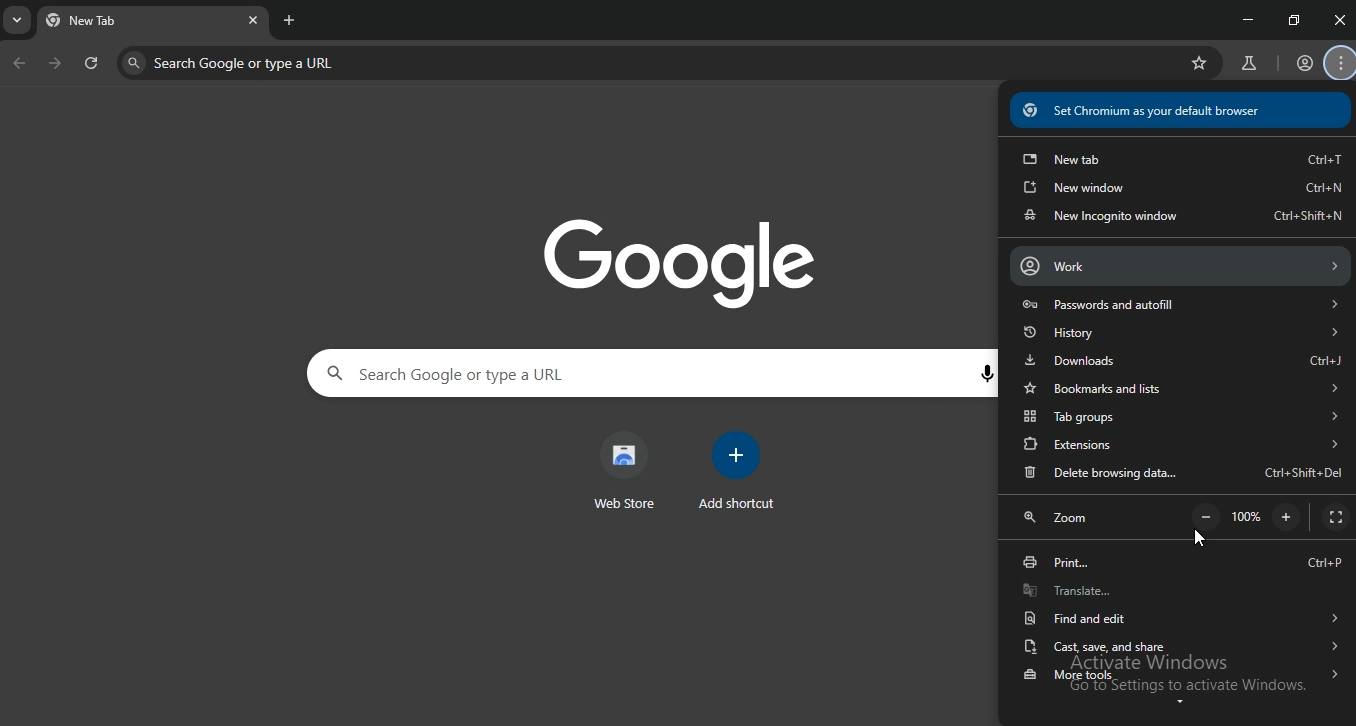  Describe the element at coordinates (1246, 64) in the screenshot. I see `search labs` at that location.